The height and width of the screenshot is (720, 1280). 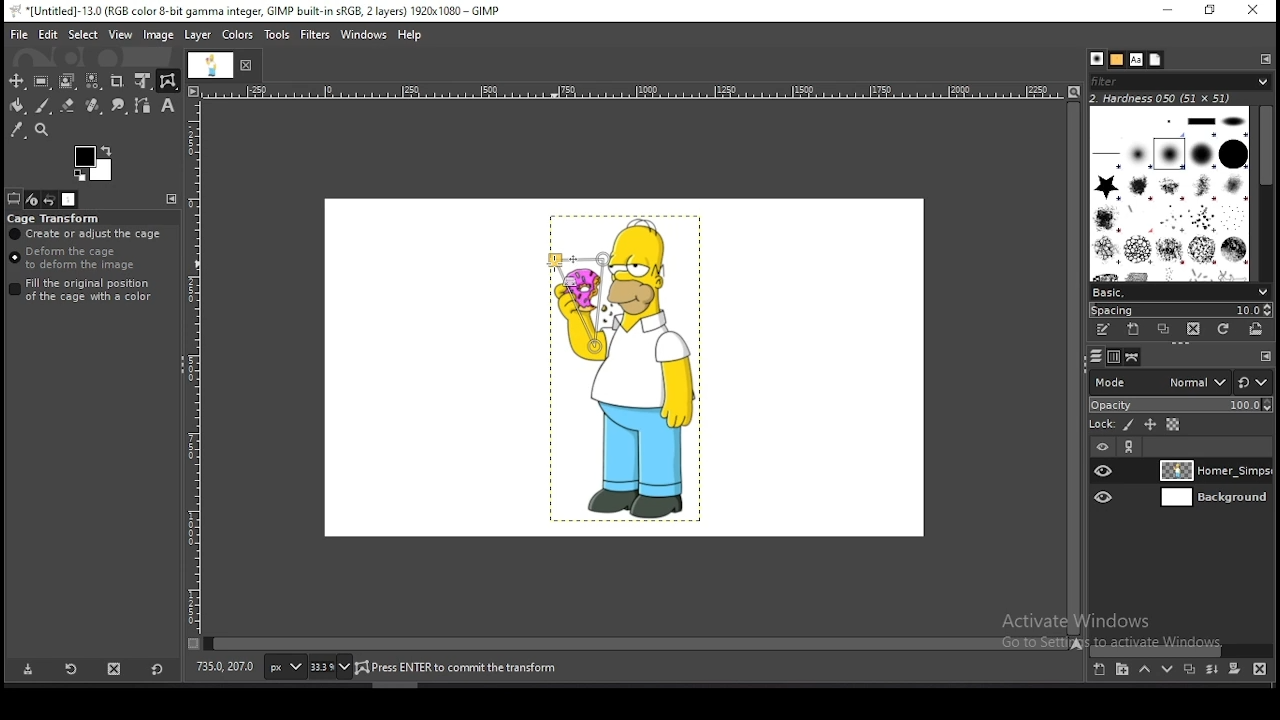 What do you see at coordinates (1263, 355) in the screenshot?
I see `configure this tab` at bounding box center [1263, 355].